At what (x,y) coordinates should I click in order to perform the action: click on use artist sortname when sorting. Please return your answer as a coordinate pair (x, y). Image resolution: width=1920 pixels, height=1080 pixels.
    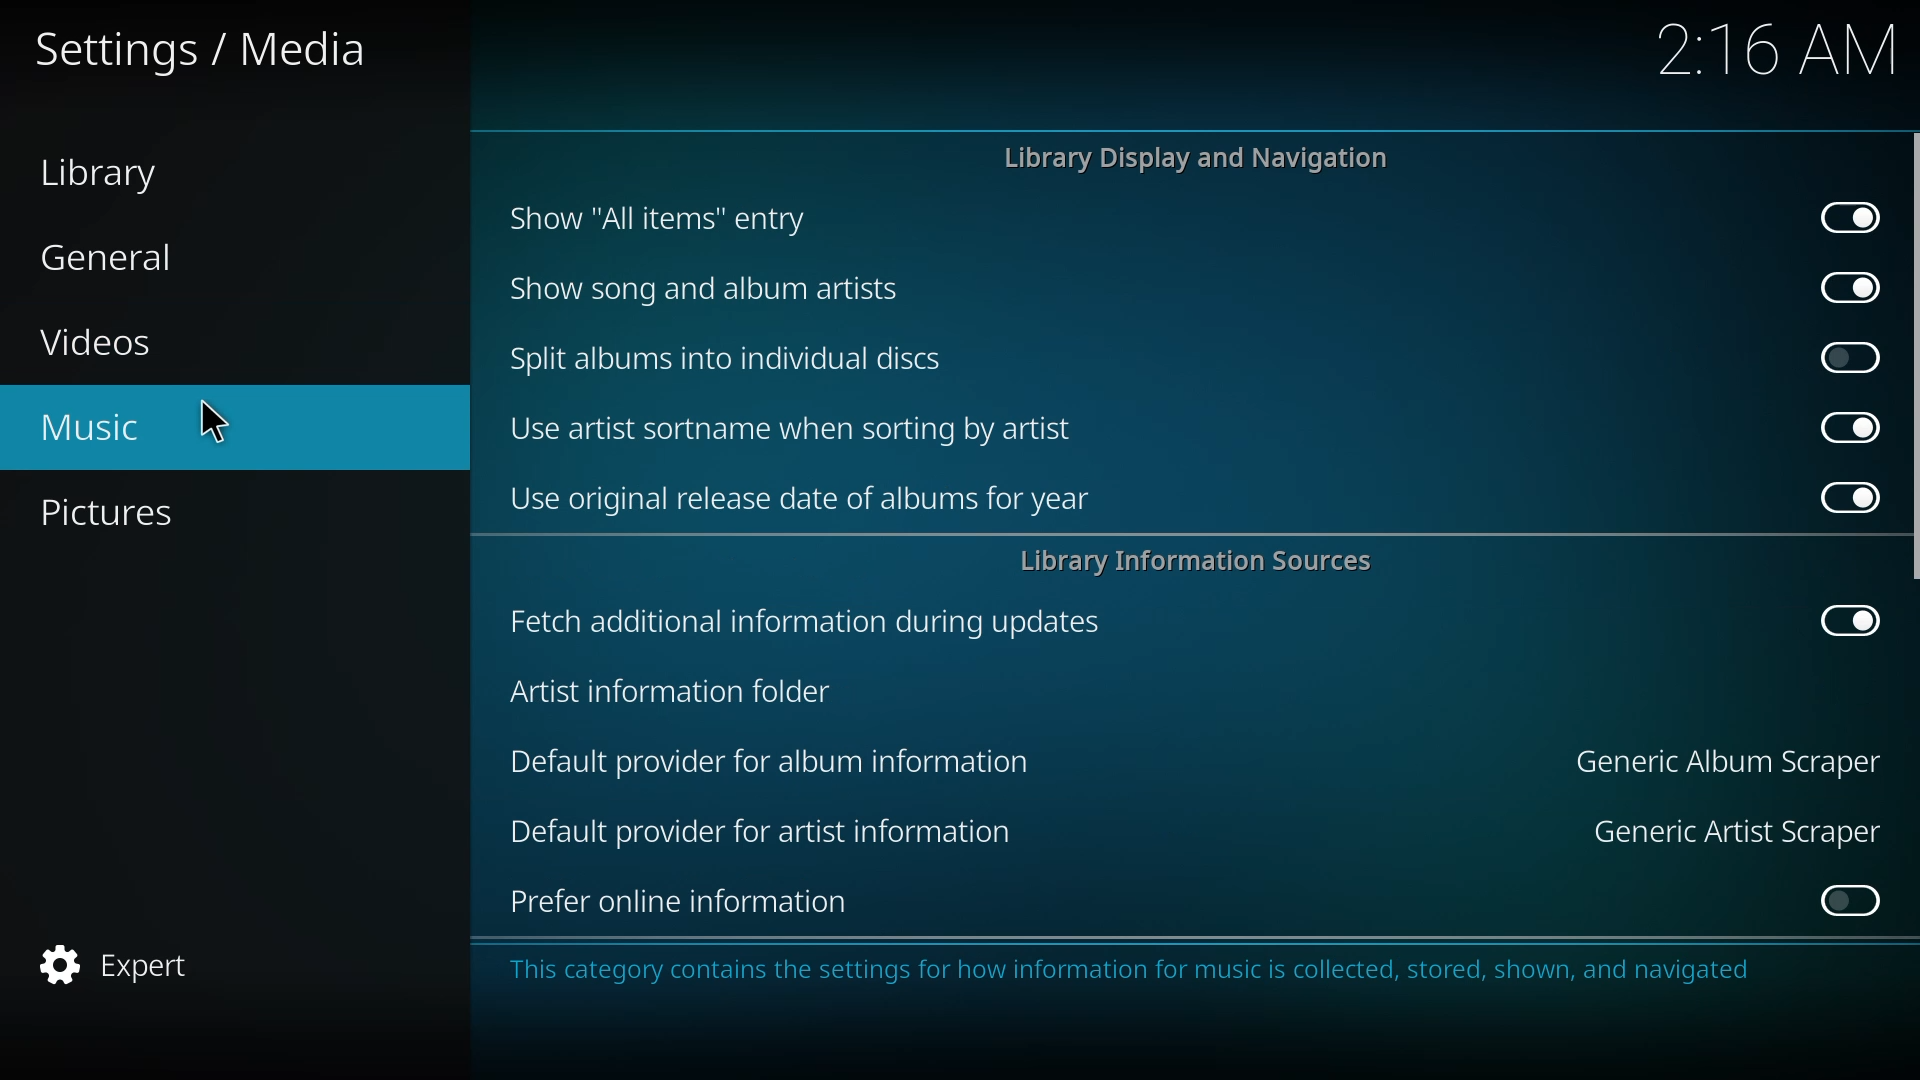
    Looking at the image, I should click on (798, 428).